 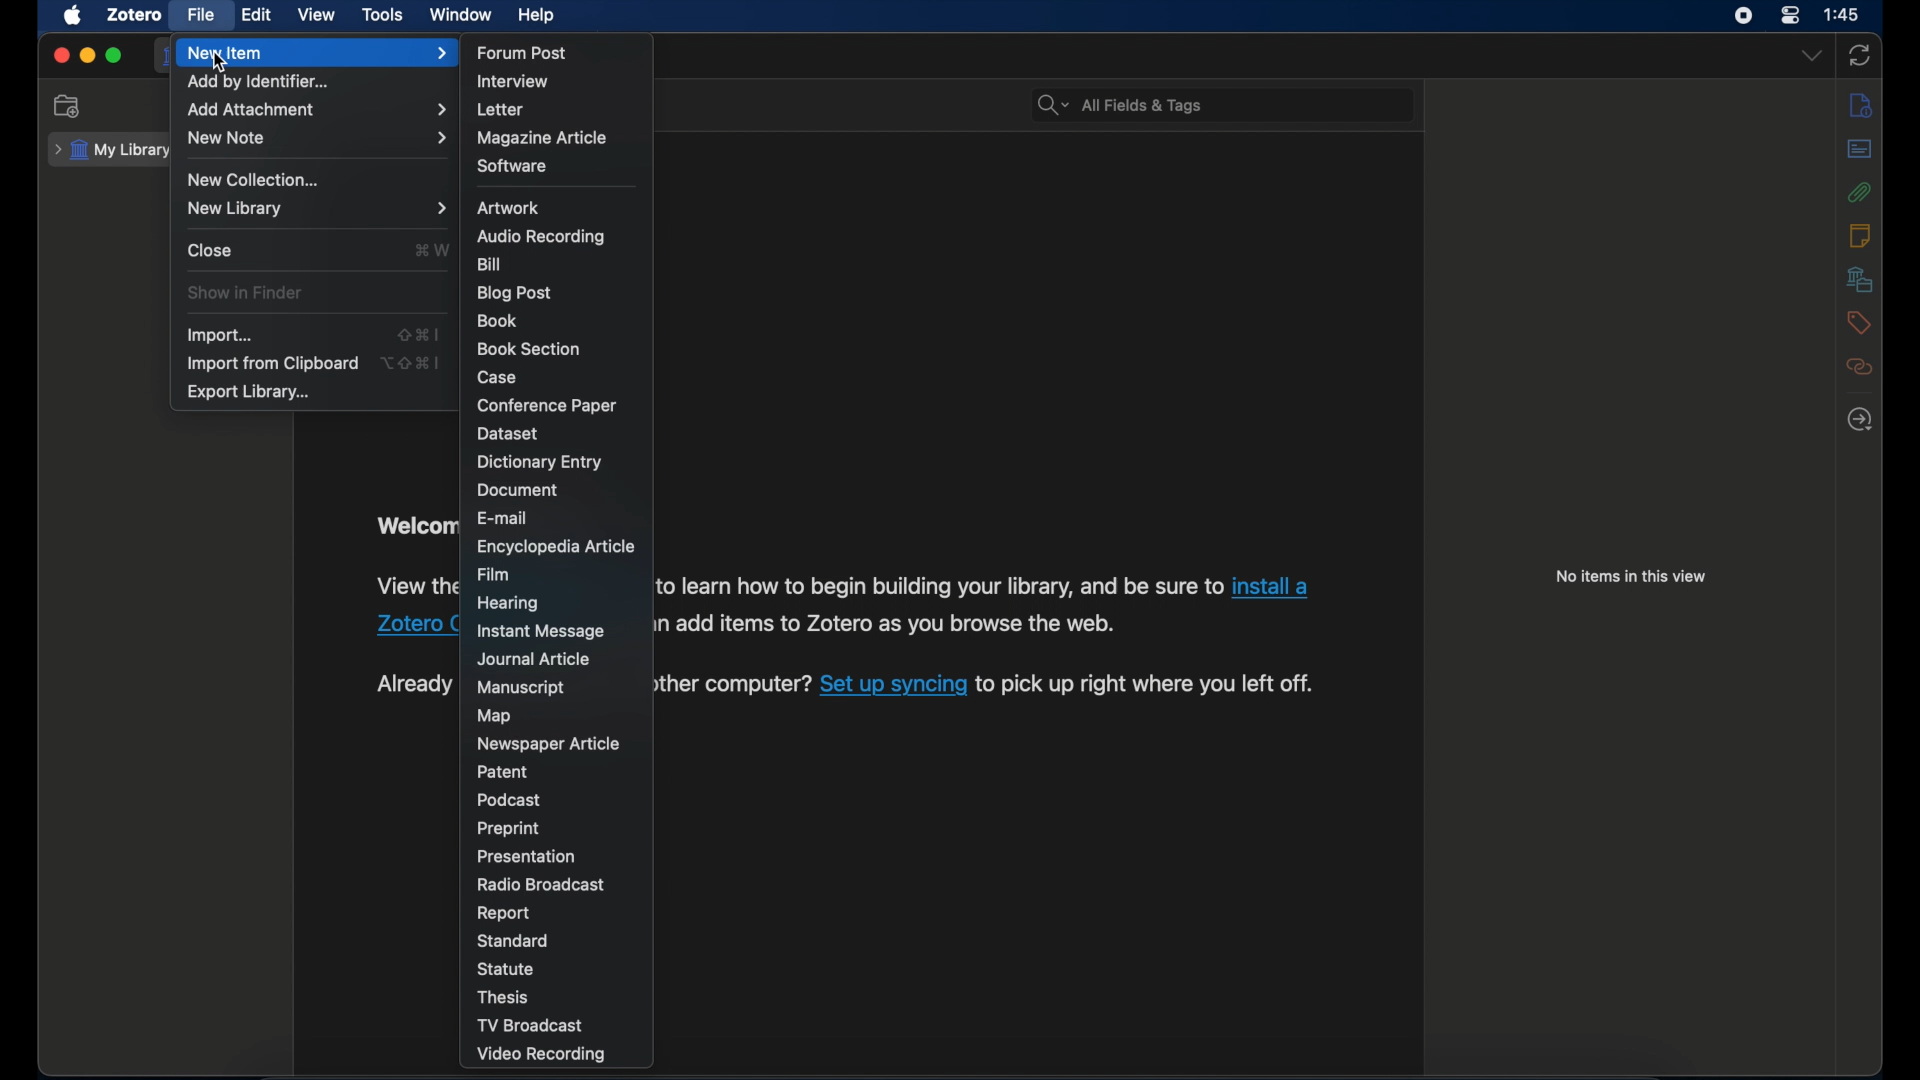 What do you see at coordinates (71, 15) in the screenshot?
I see `apple` at bounding box center [71, 15].